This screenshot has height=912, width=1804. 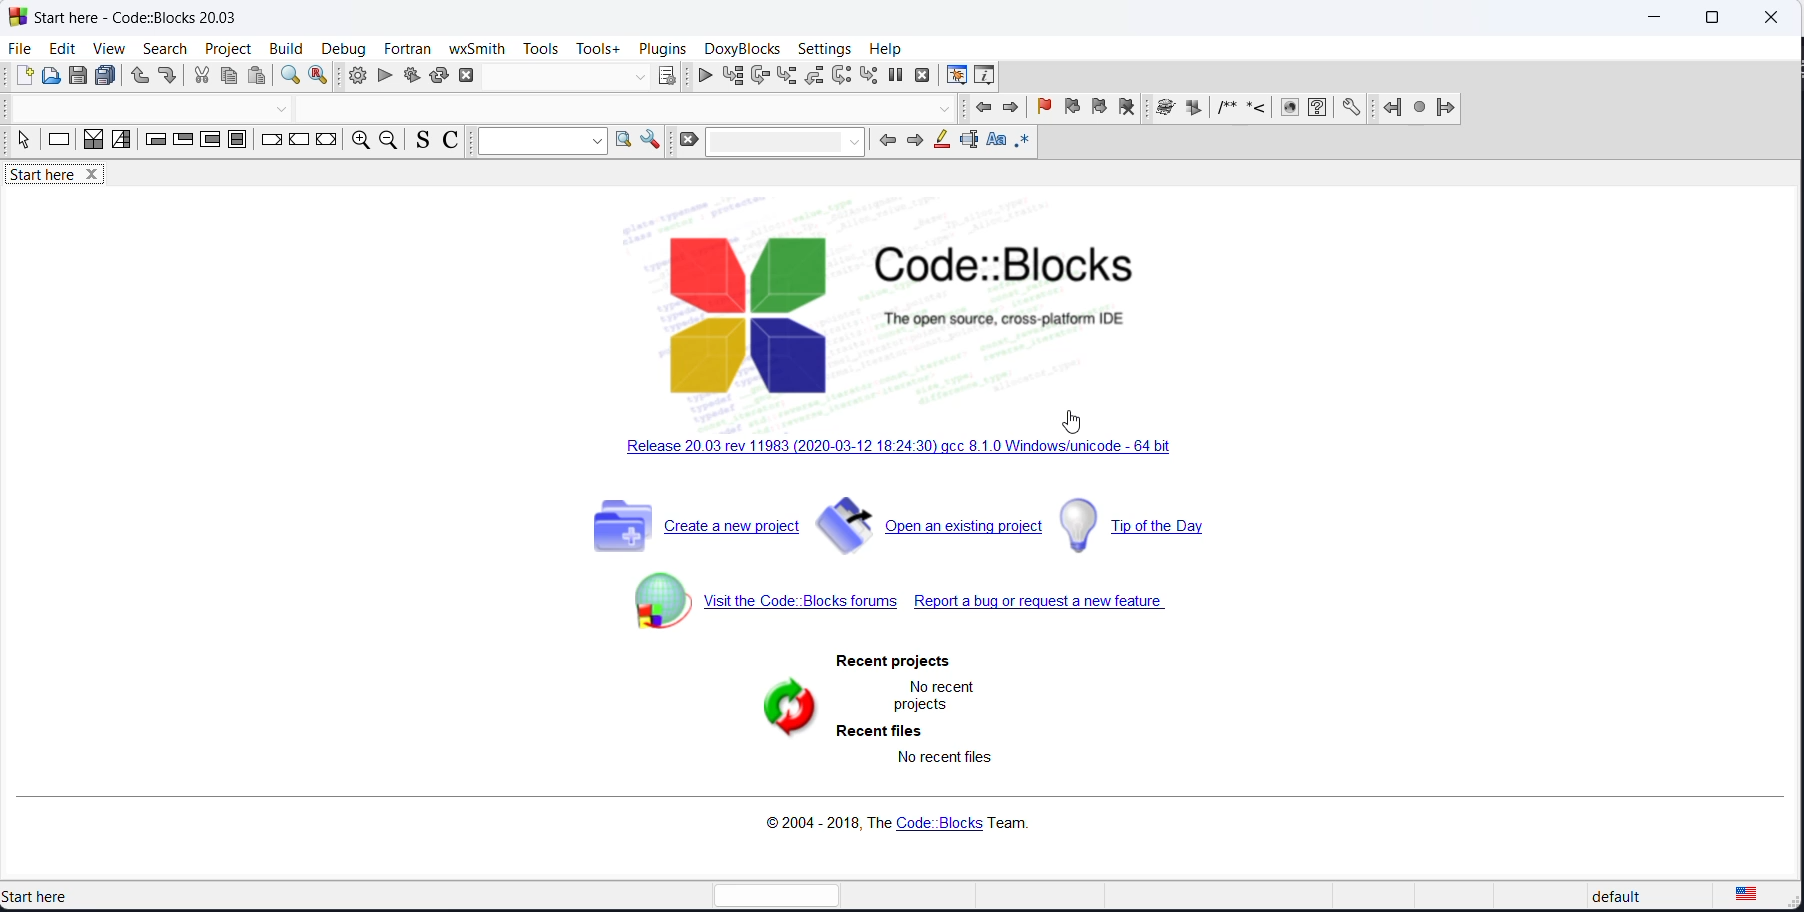 I want to click on settings, so click(x=821, y=50).